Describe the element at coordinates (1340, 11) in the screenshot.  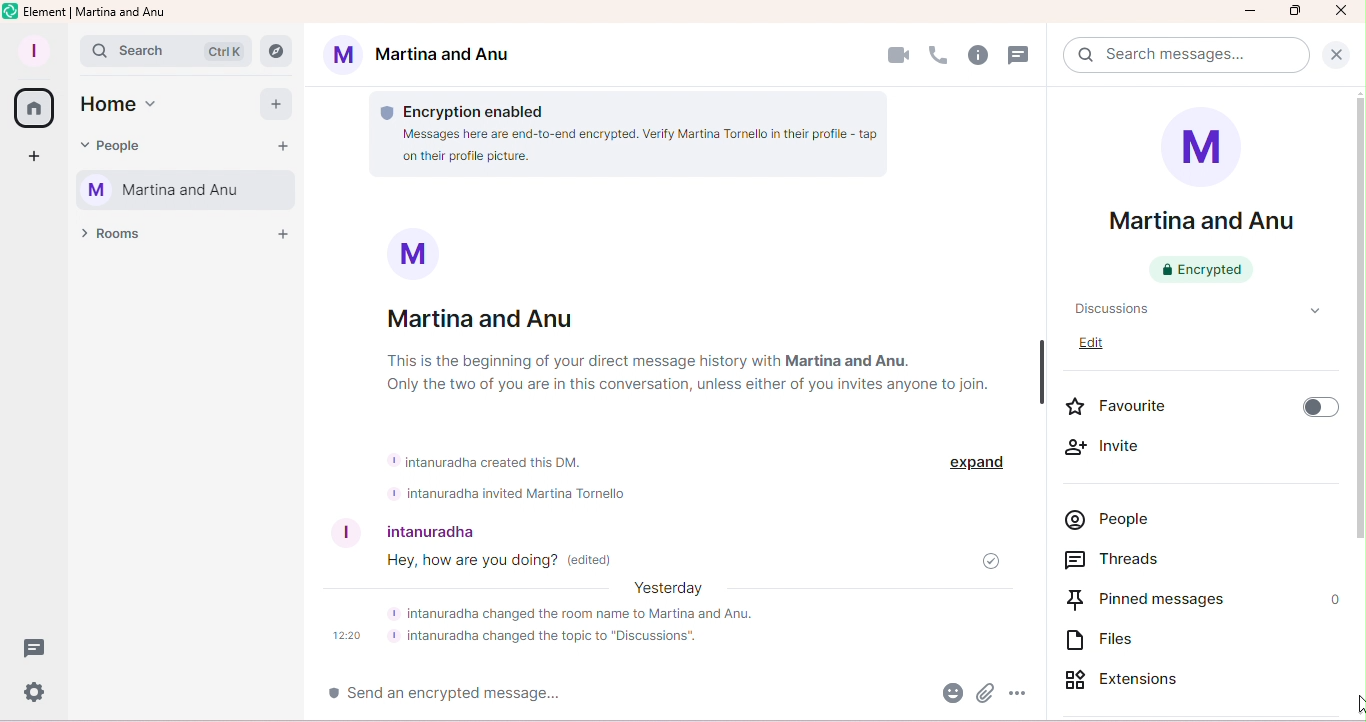
I see `Close Icon` at that location.